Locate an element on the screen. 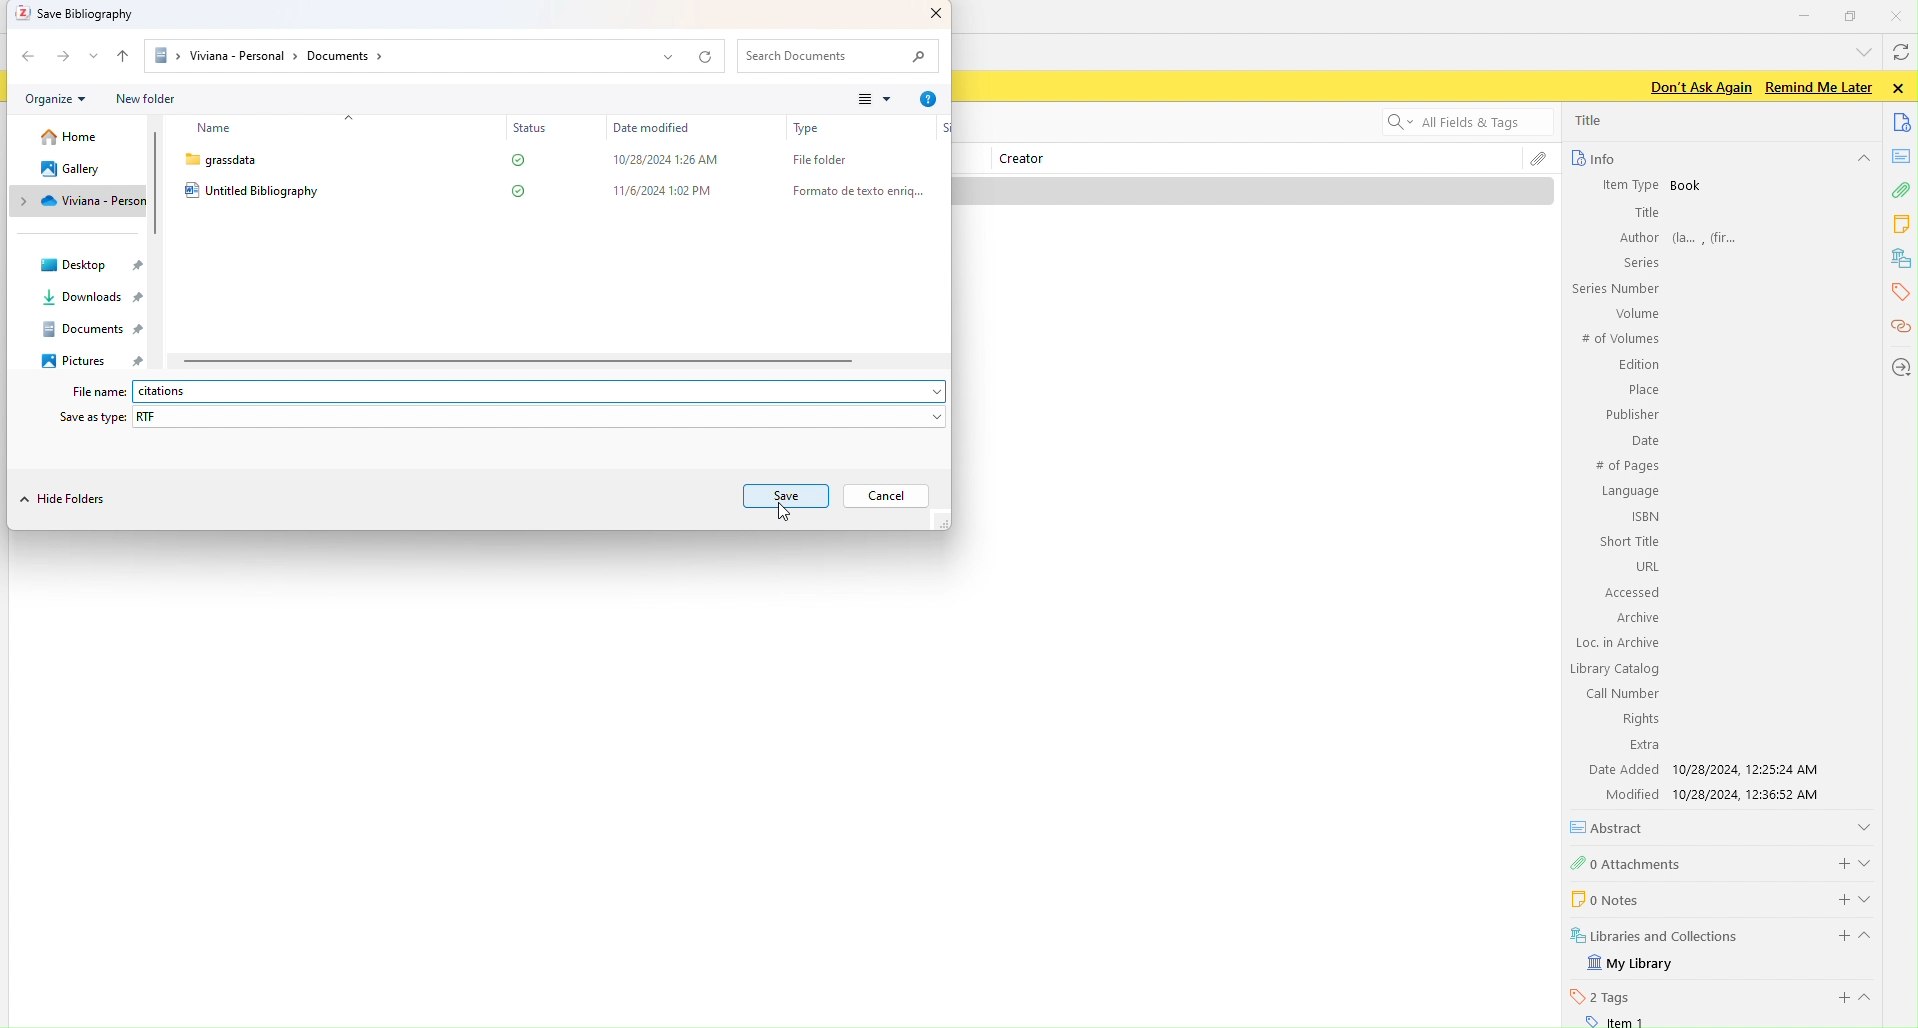  add is located at coordinates (1836, 936).